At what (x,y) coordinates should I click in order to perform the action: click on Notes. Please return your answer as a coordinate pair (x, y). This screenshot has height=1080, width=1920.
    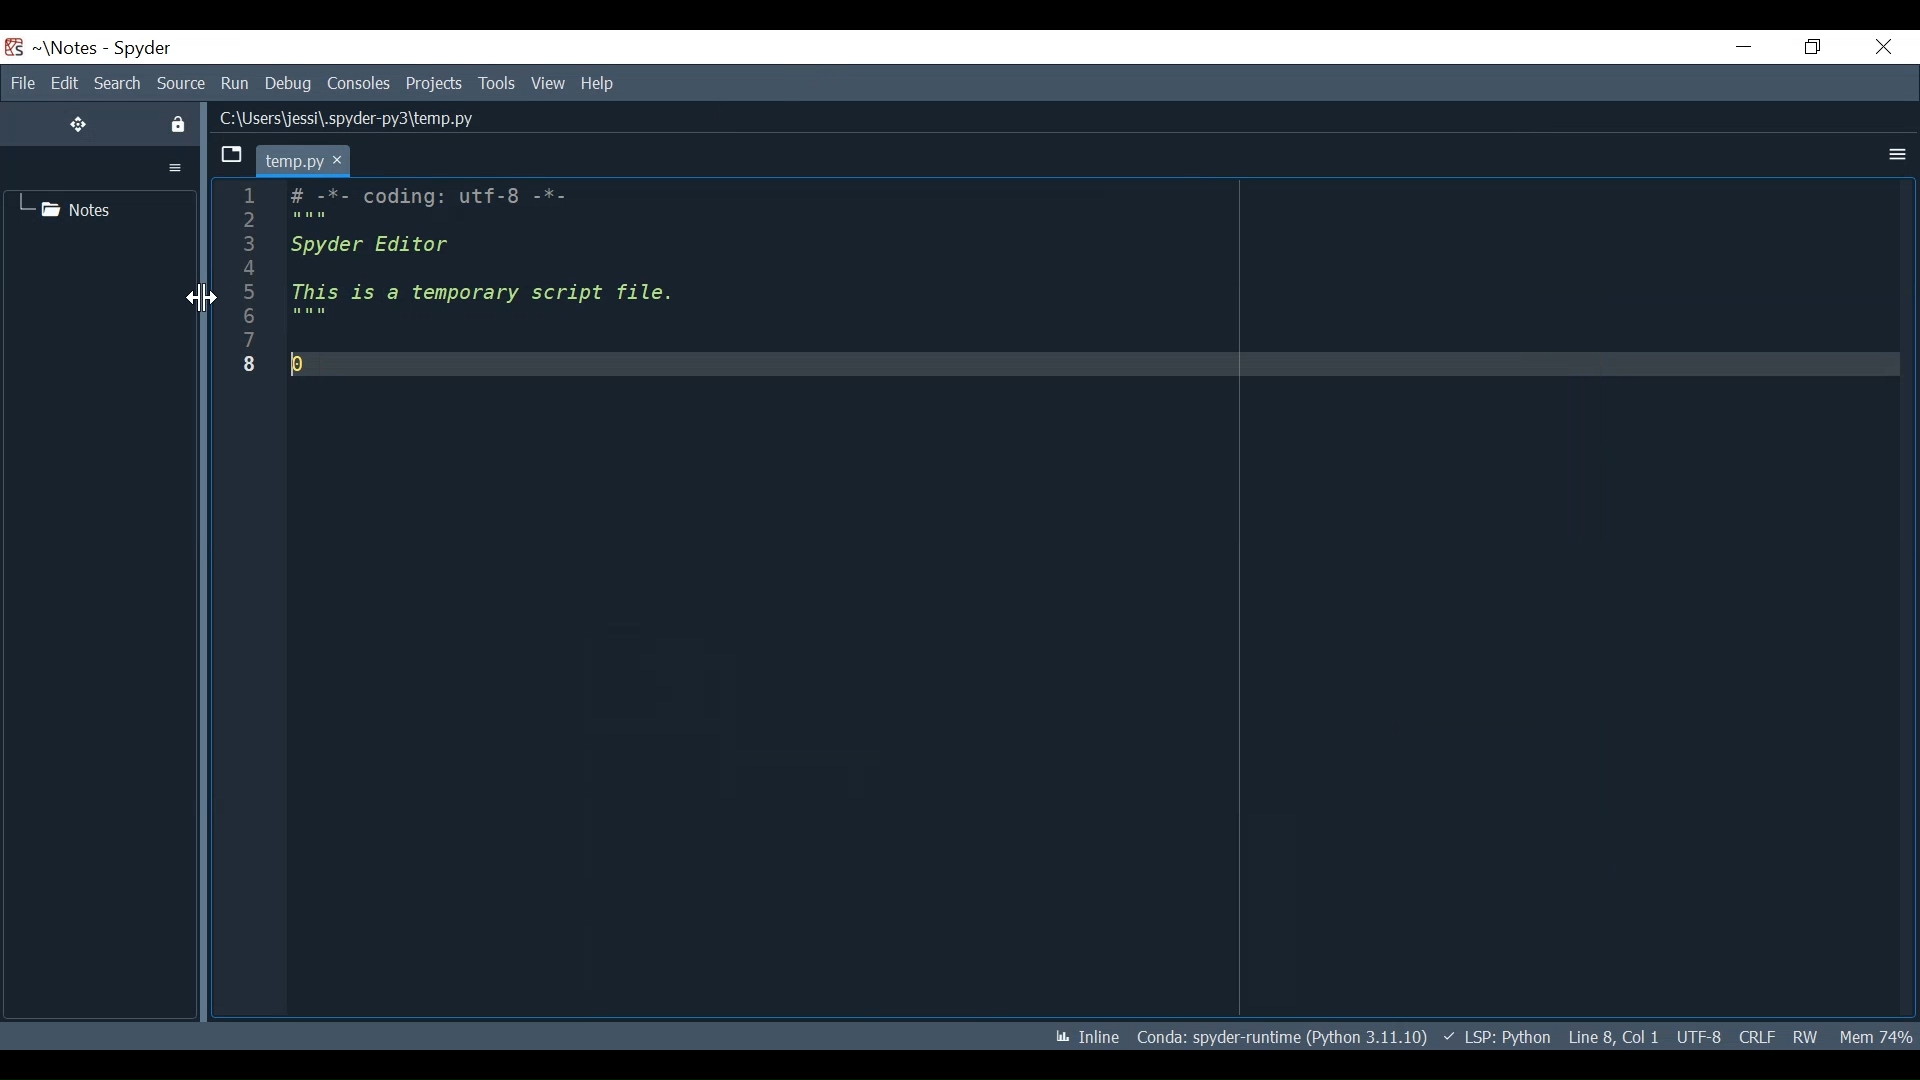
    Looking at the image, I should click on (67, 210).